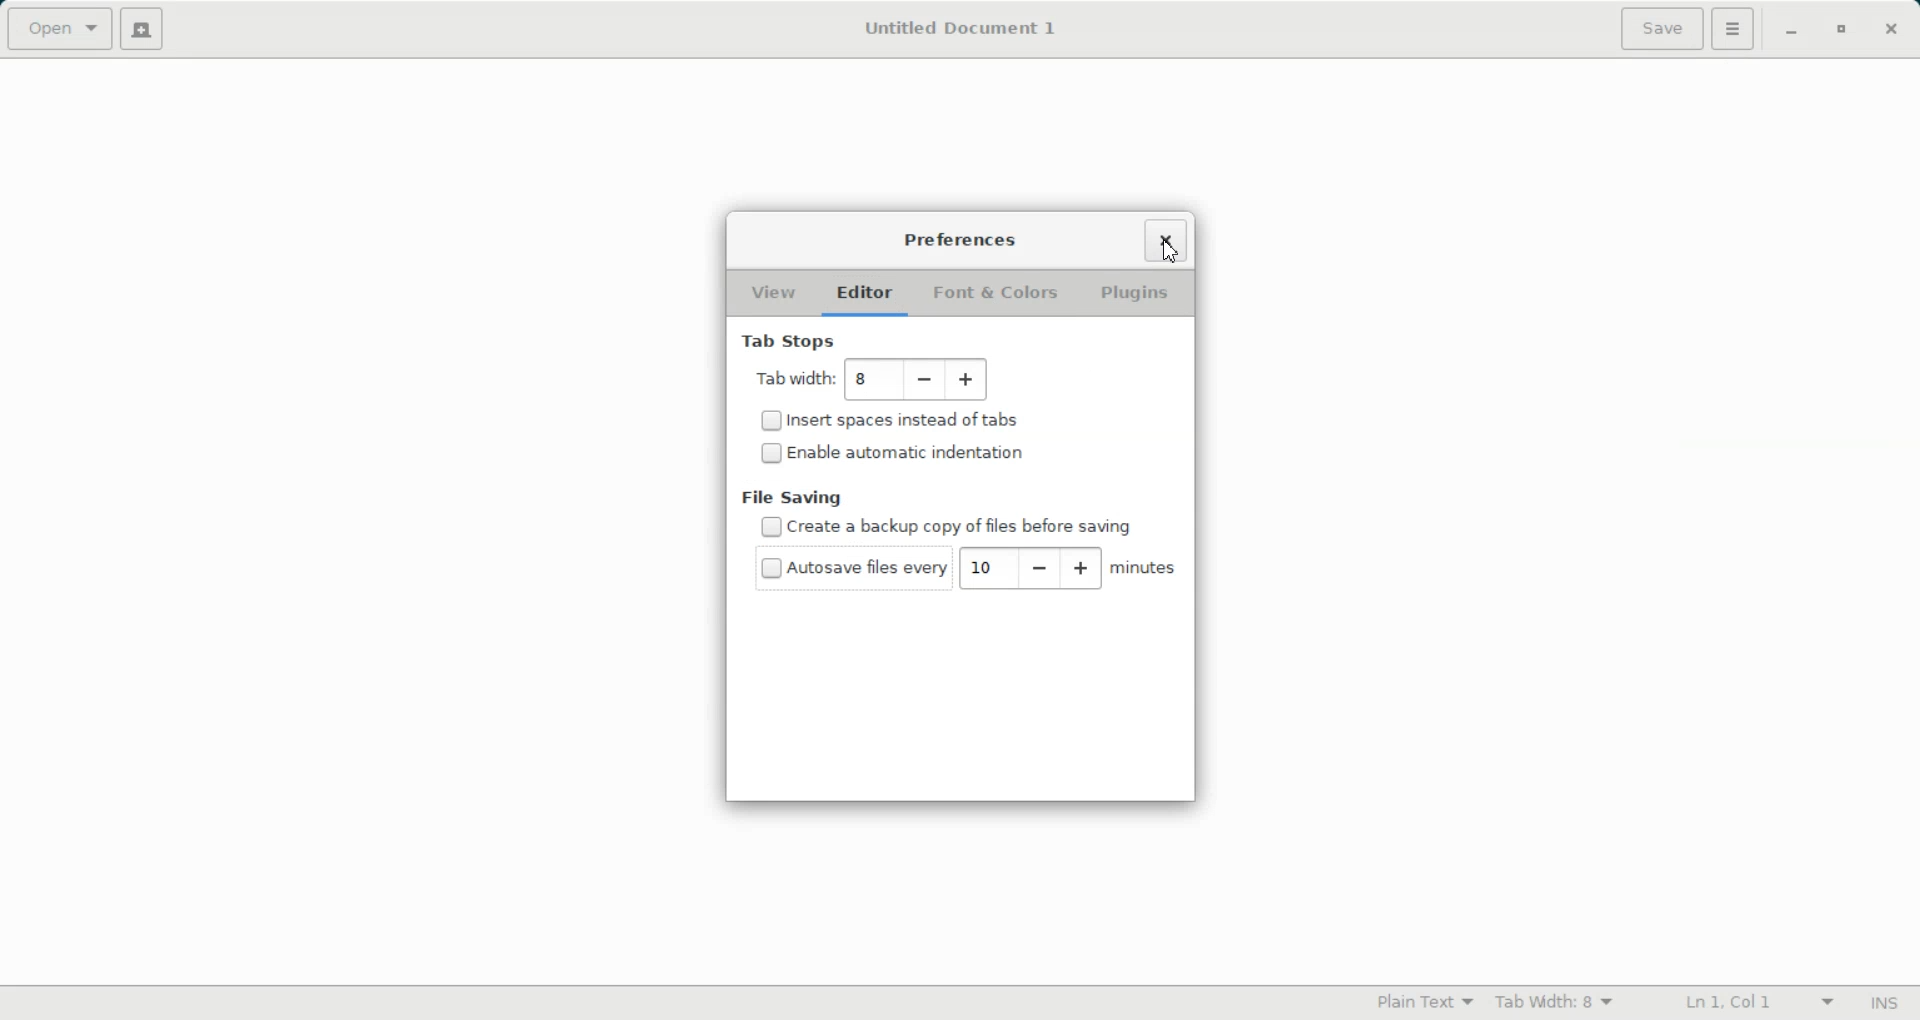 This screenshot has height=1020, width=1920. What do you see at coordinates (147, 30) in the screenshot?
I see `Create a new document` at bounding box center [147, 30].